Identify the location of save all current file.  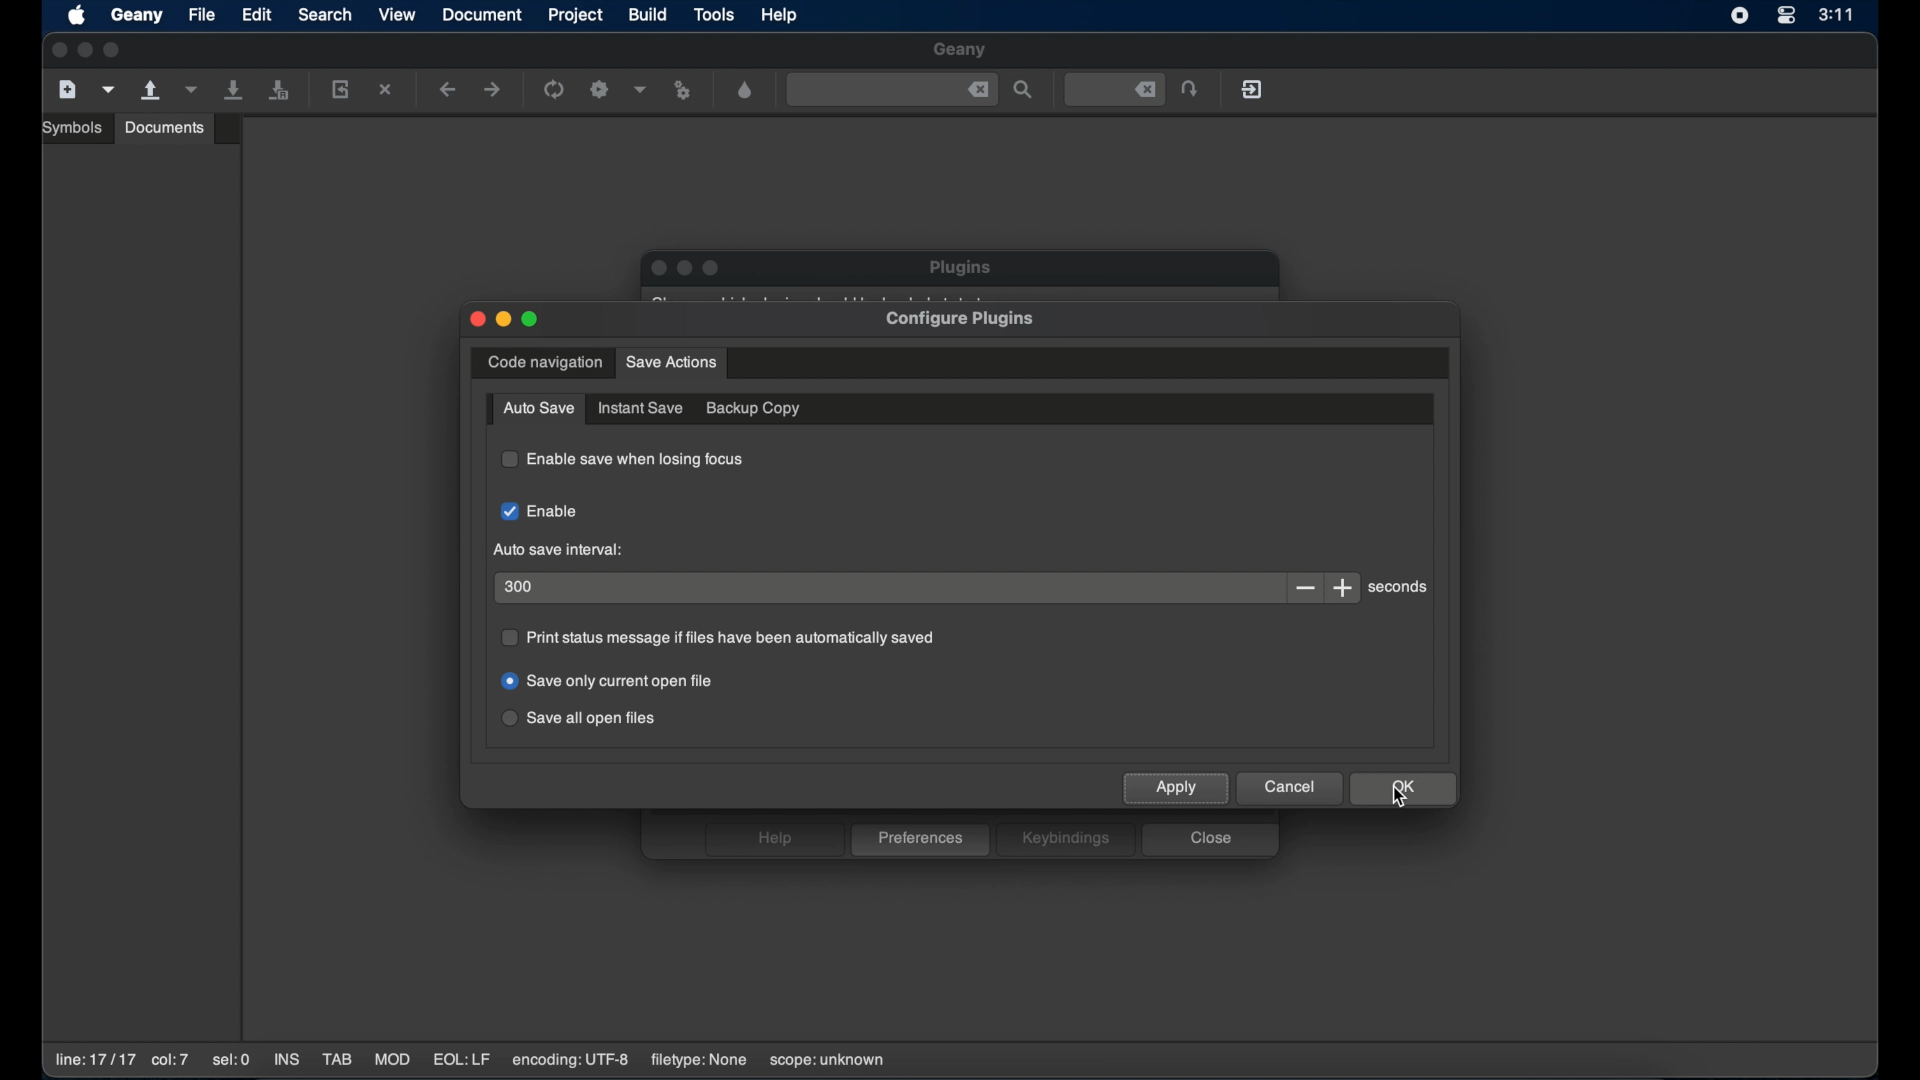
(235, 90).